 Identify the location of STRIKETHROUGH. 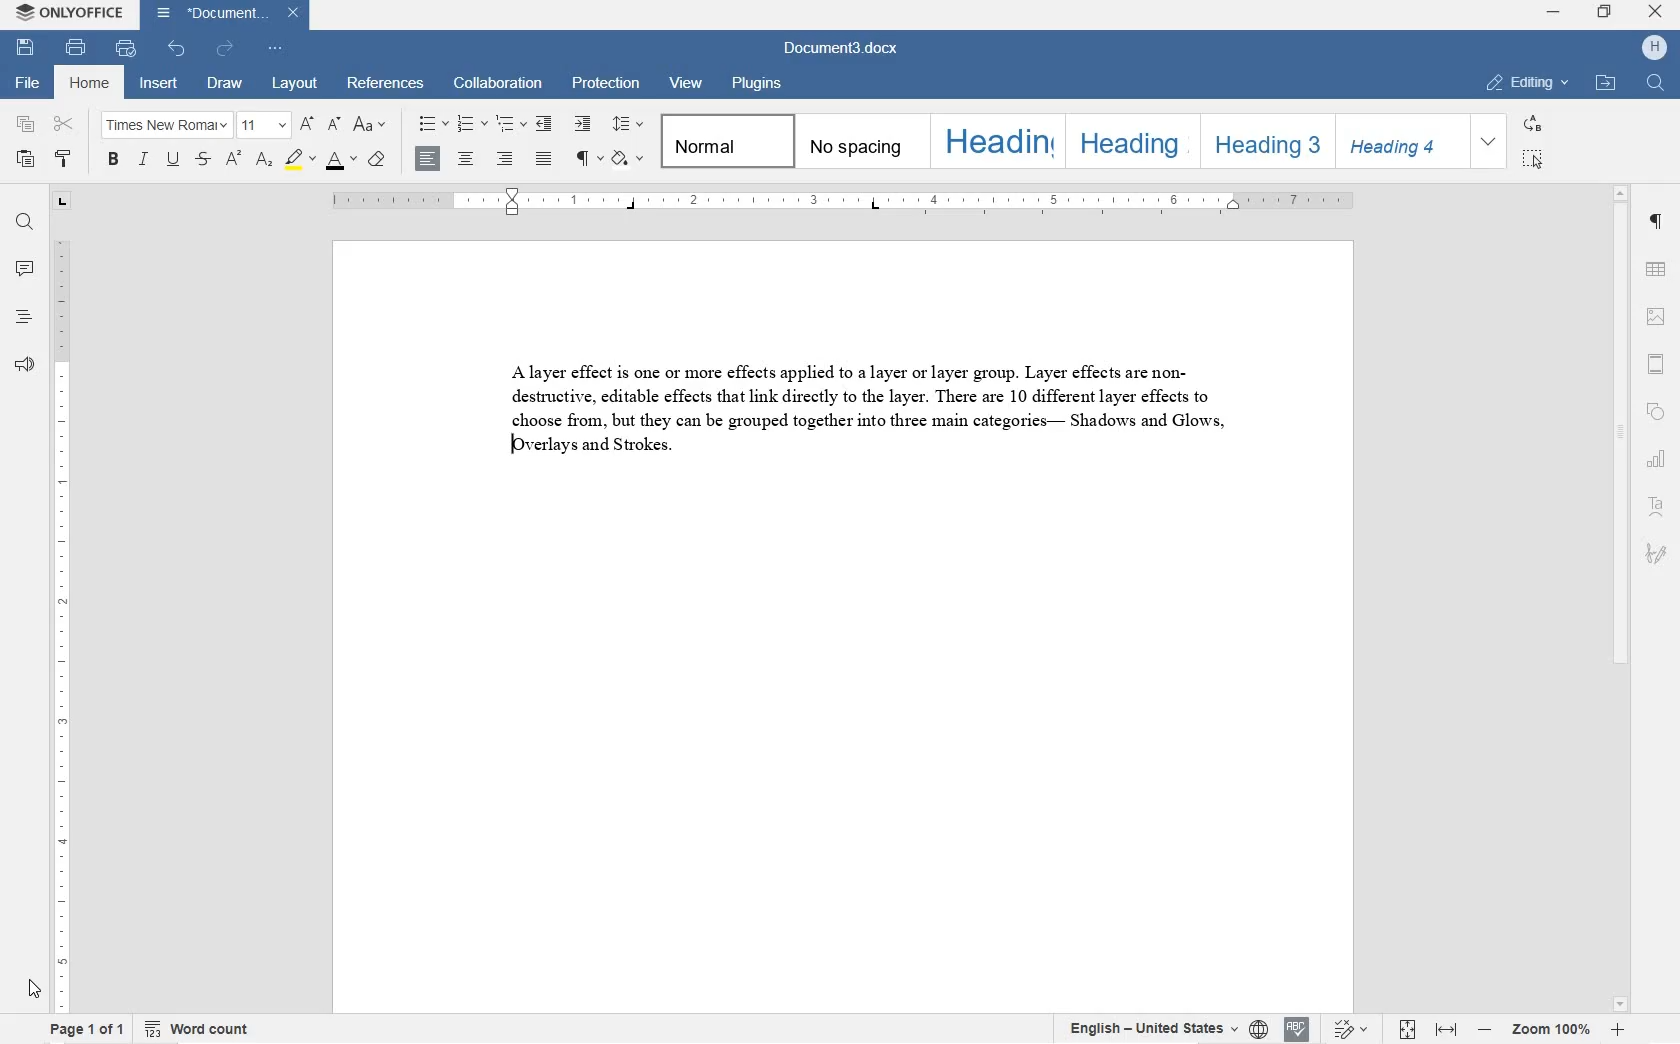
(203, 160).